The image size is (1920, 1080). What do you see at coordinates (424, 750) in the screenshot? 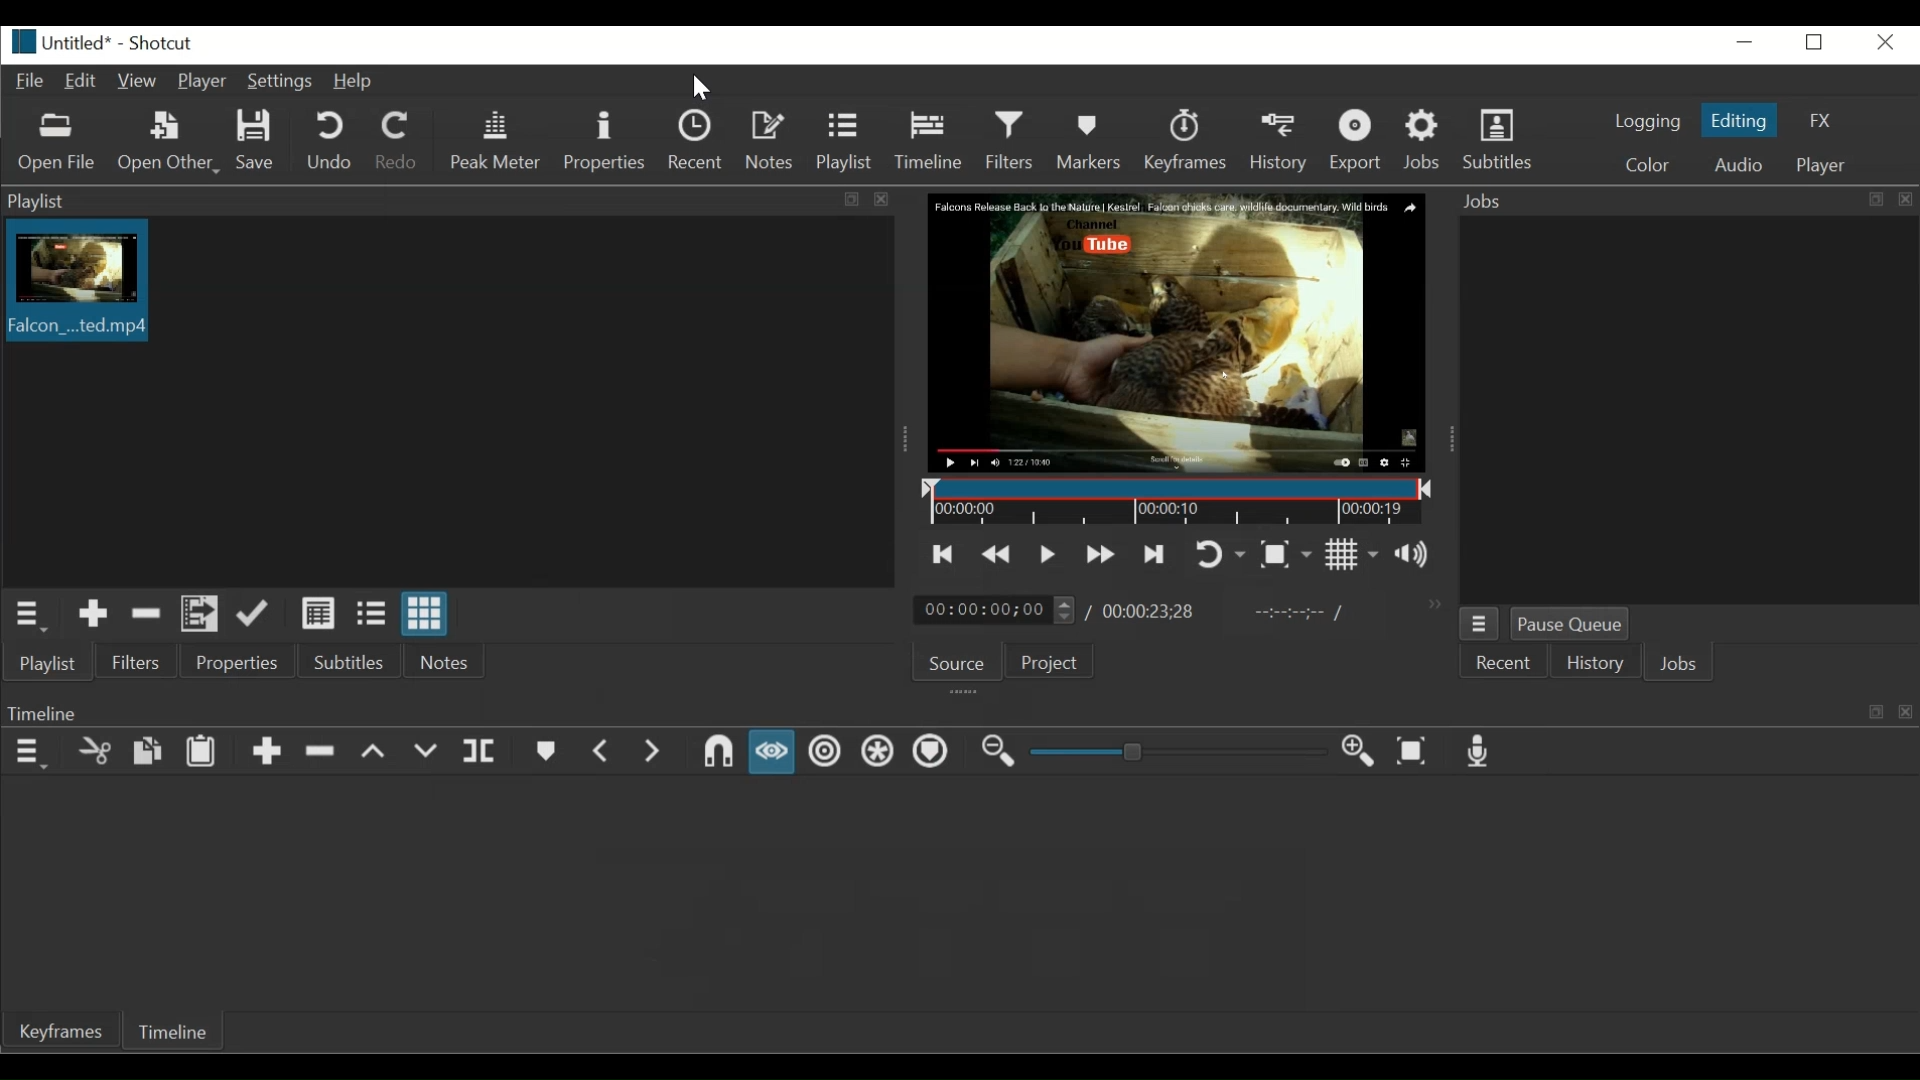
I see `Overwrite` at bounding box center [424, 750].